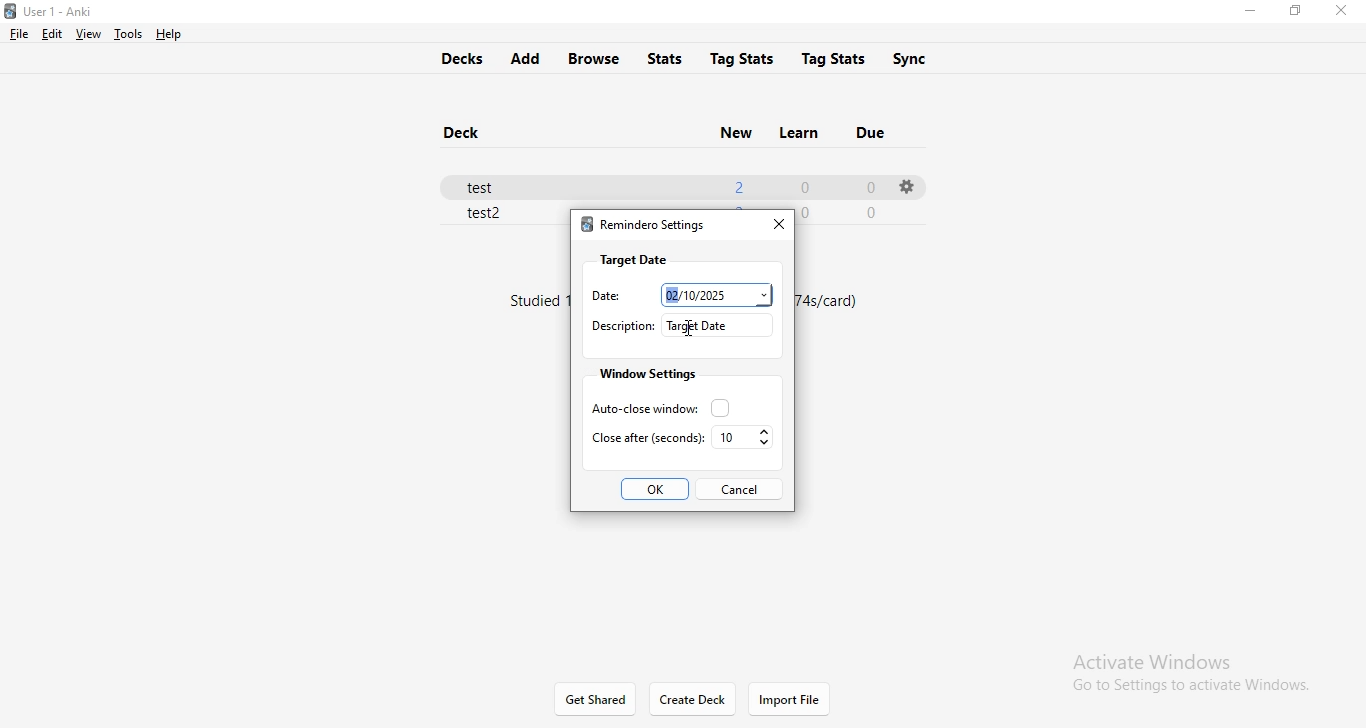 The width and height of the screenshot is (1366, 728). Describe the element at coordinates (796, 130) in the screenshot. I see `learn` at that location.